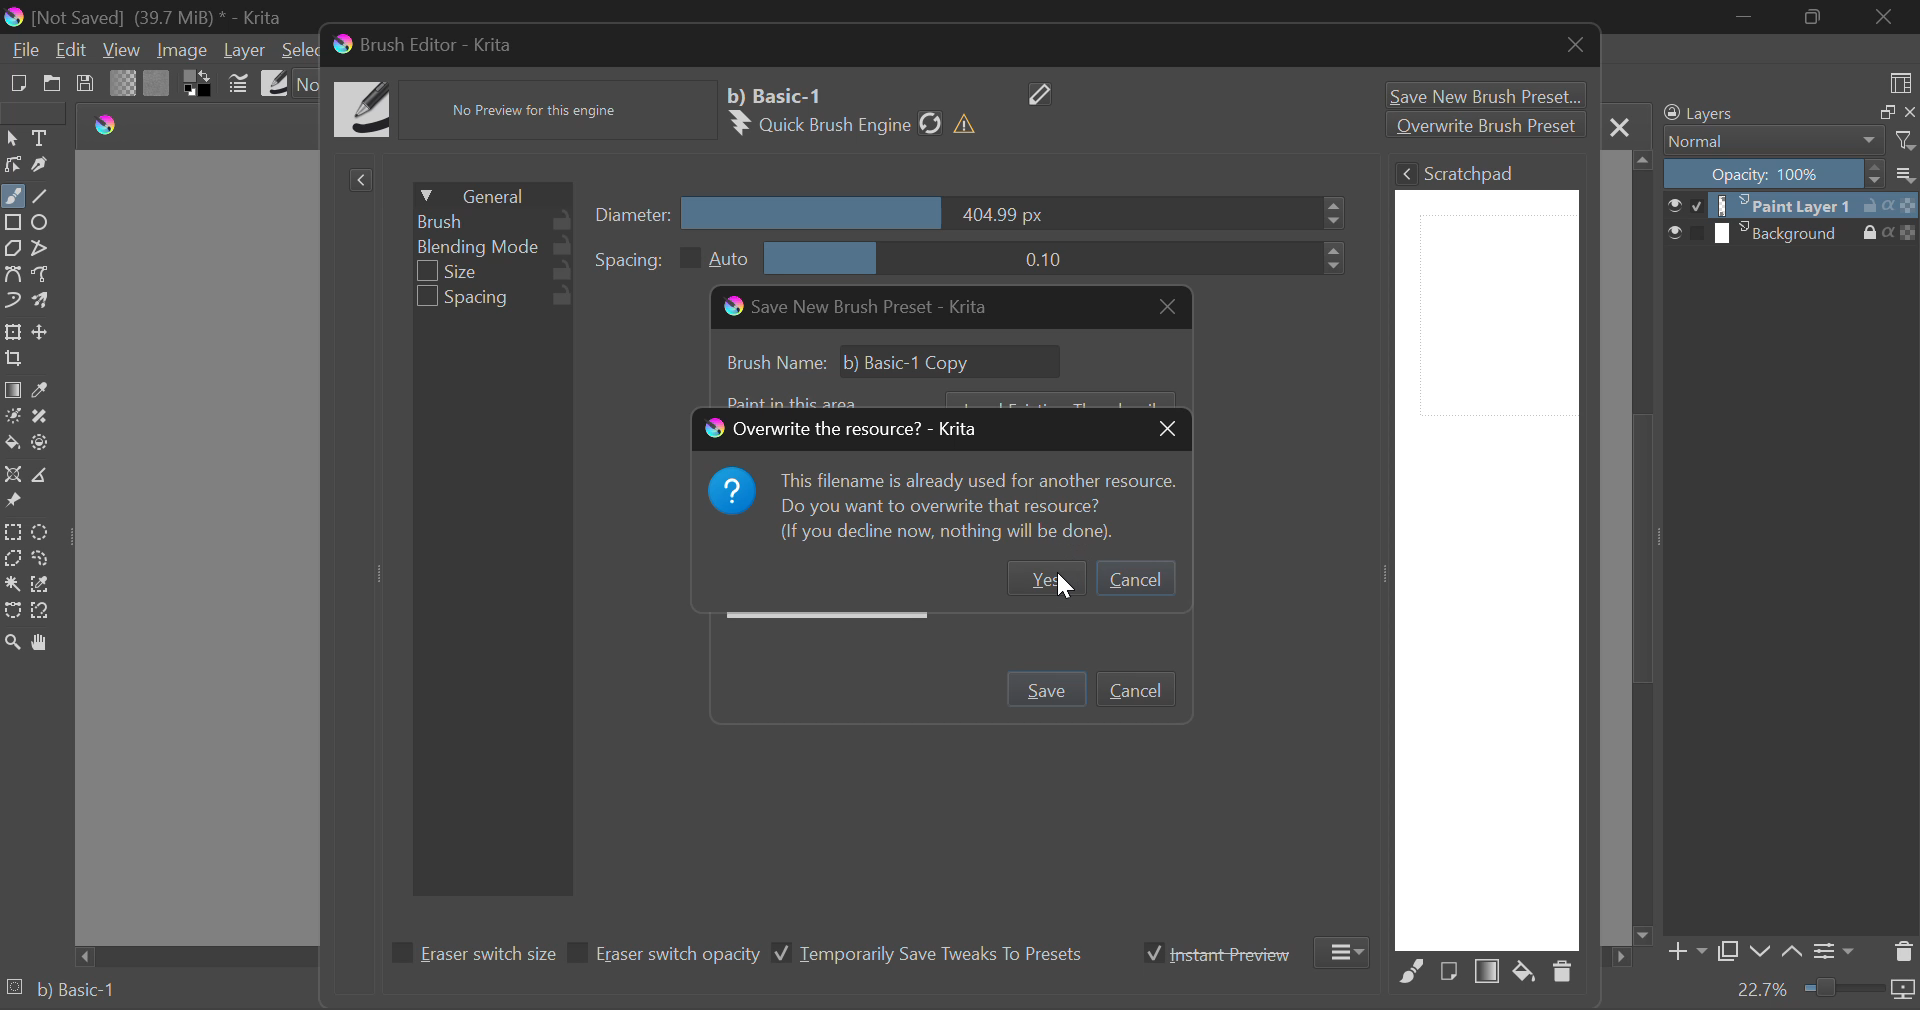  What do you see at coordinates (1145, 584) in the screenshot?
I see `Cancel` at bounding box center [1145, 584].